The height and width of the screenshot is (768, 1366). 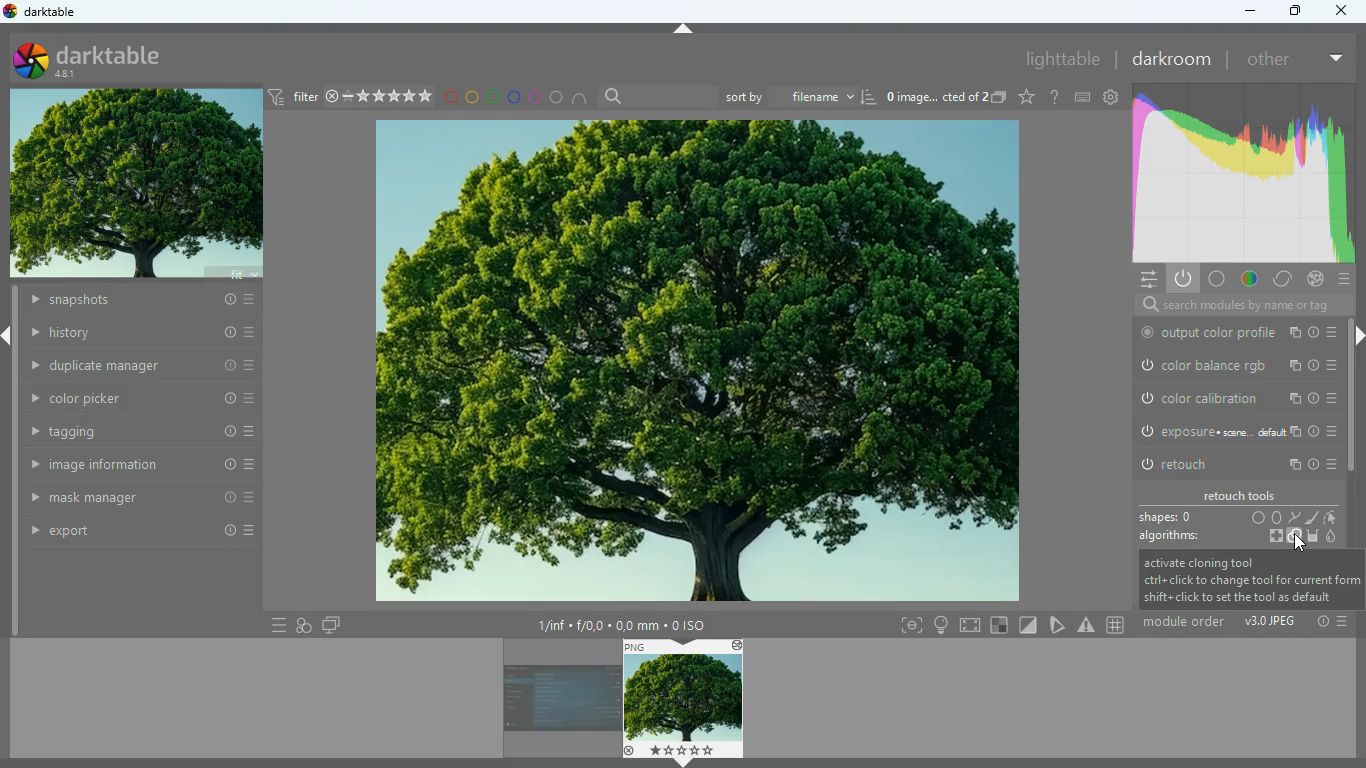 What do you see at coordinates (1240, 517) in the screenshot?
I see `shapes` at bounding box center [1240, 517].